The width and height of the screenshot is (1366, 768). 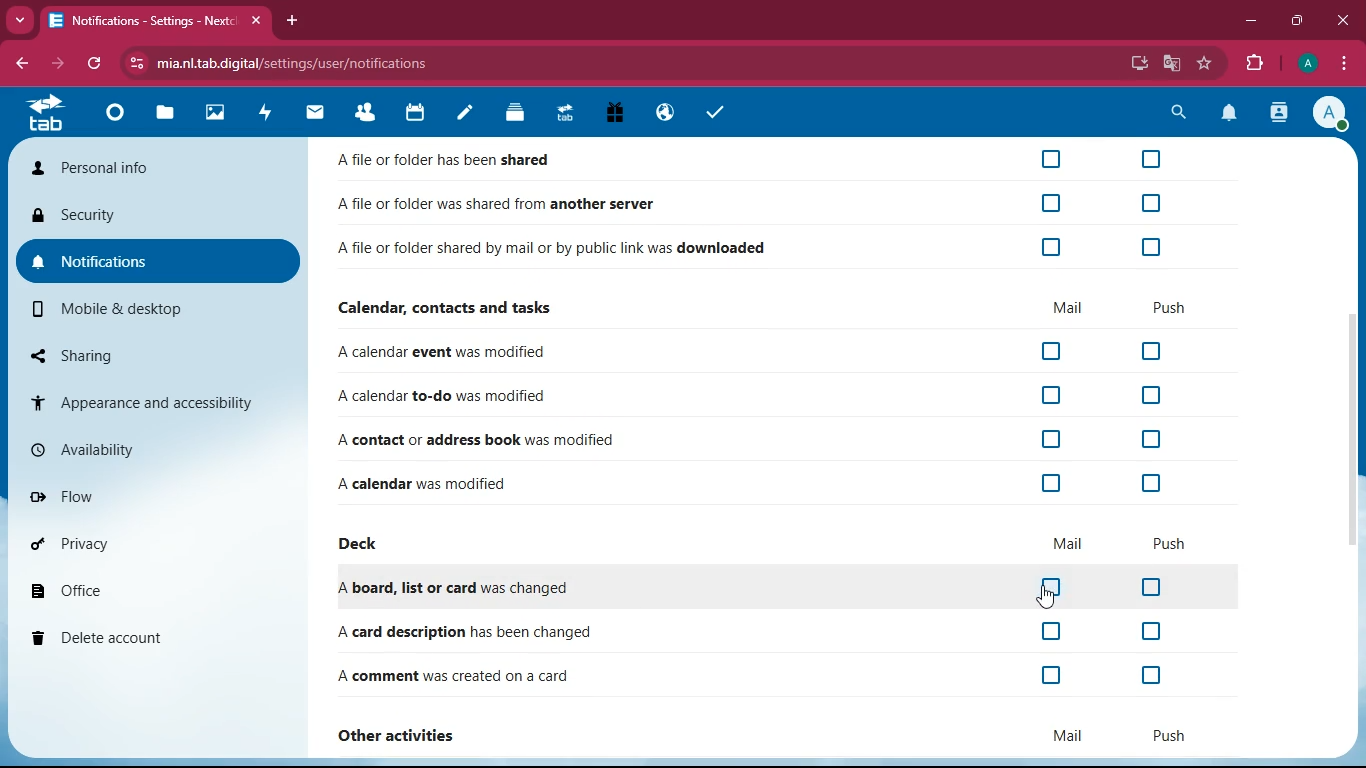 What do you see at coordinates (466, 113) in the screenshot?
I see `notes` at bounding box center [466, 113].